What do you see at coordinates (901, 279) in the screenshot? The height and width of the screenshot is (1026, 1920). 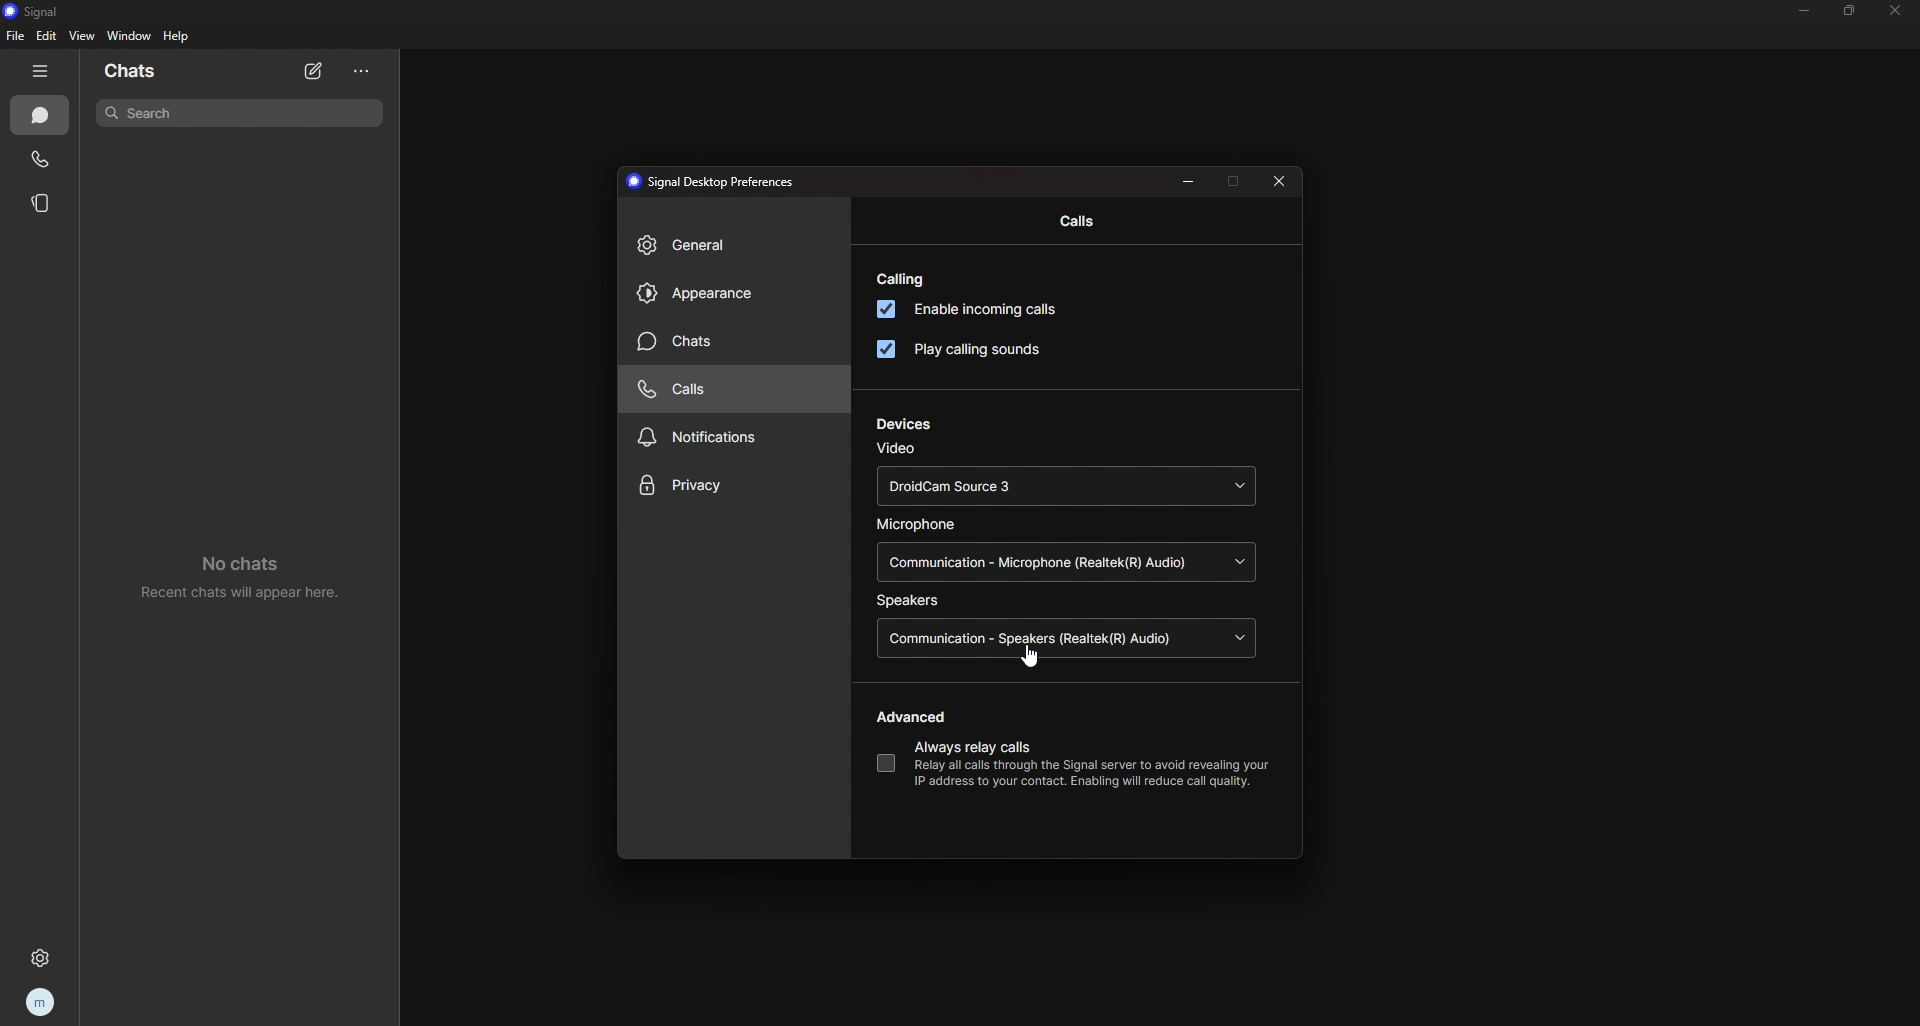 I see `calling` at bounding box center [901, 279].